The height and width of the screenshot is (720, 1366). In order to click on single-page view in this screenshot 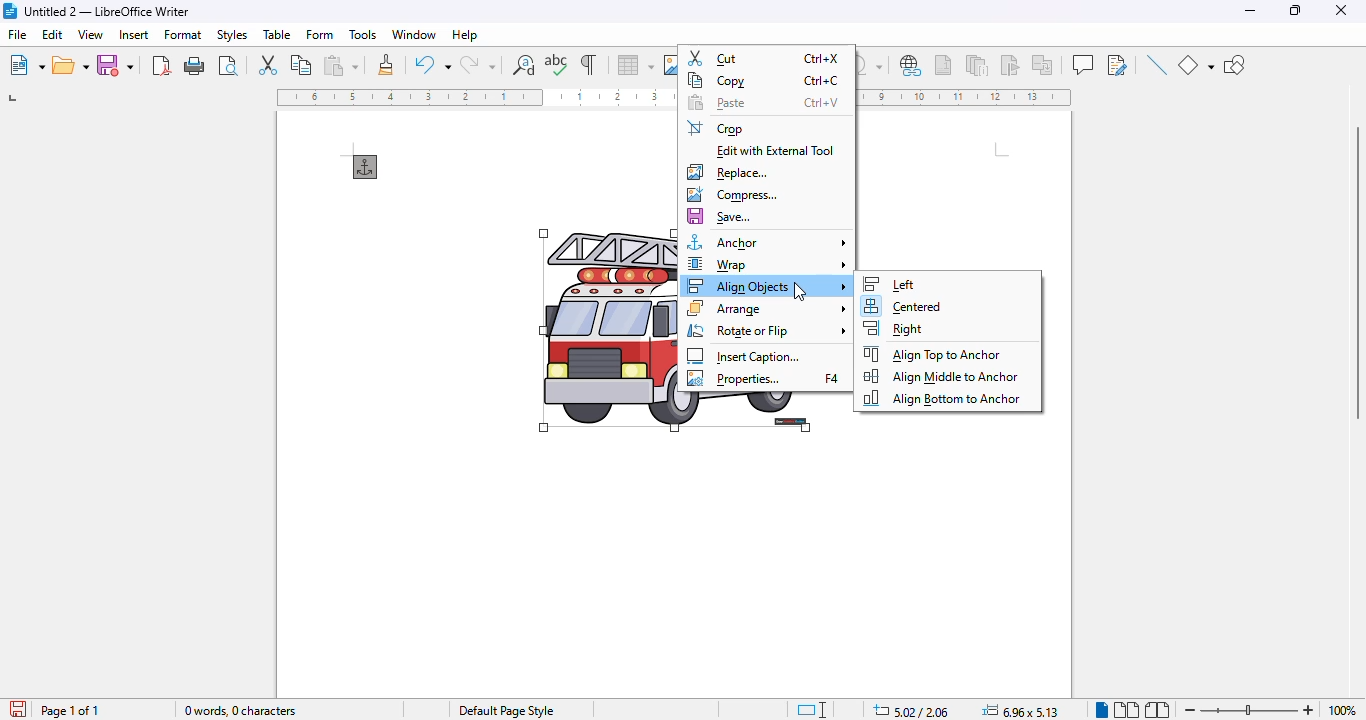, I will do `click(1101, 710)`.